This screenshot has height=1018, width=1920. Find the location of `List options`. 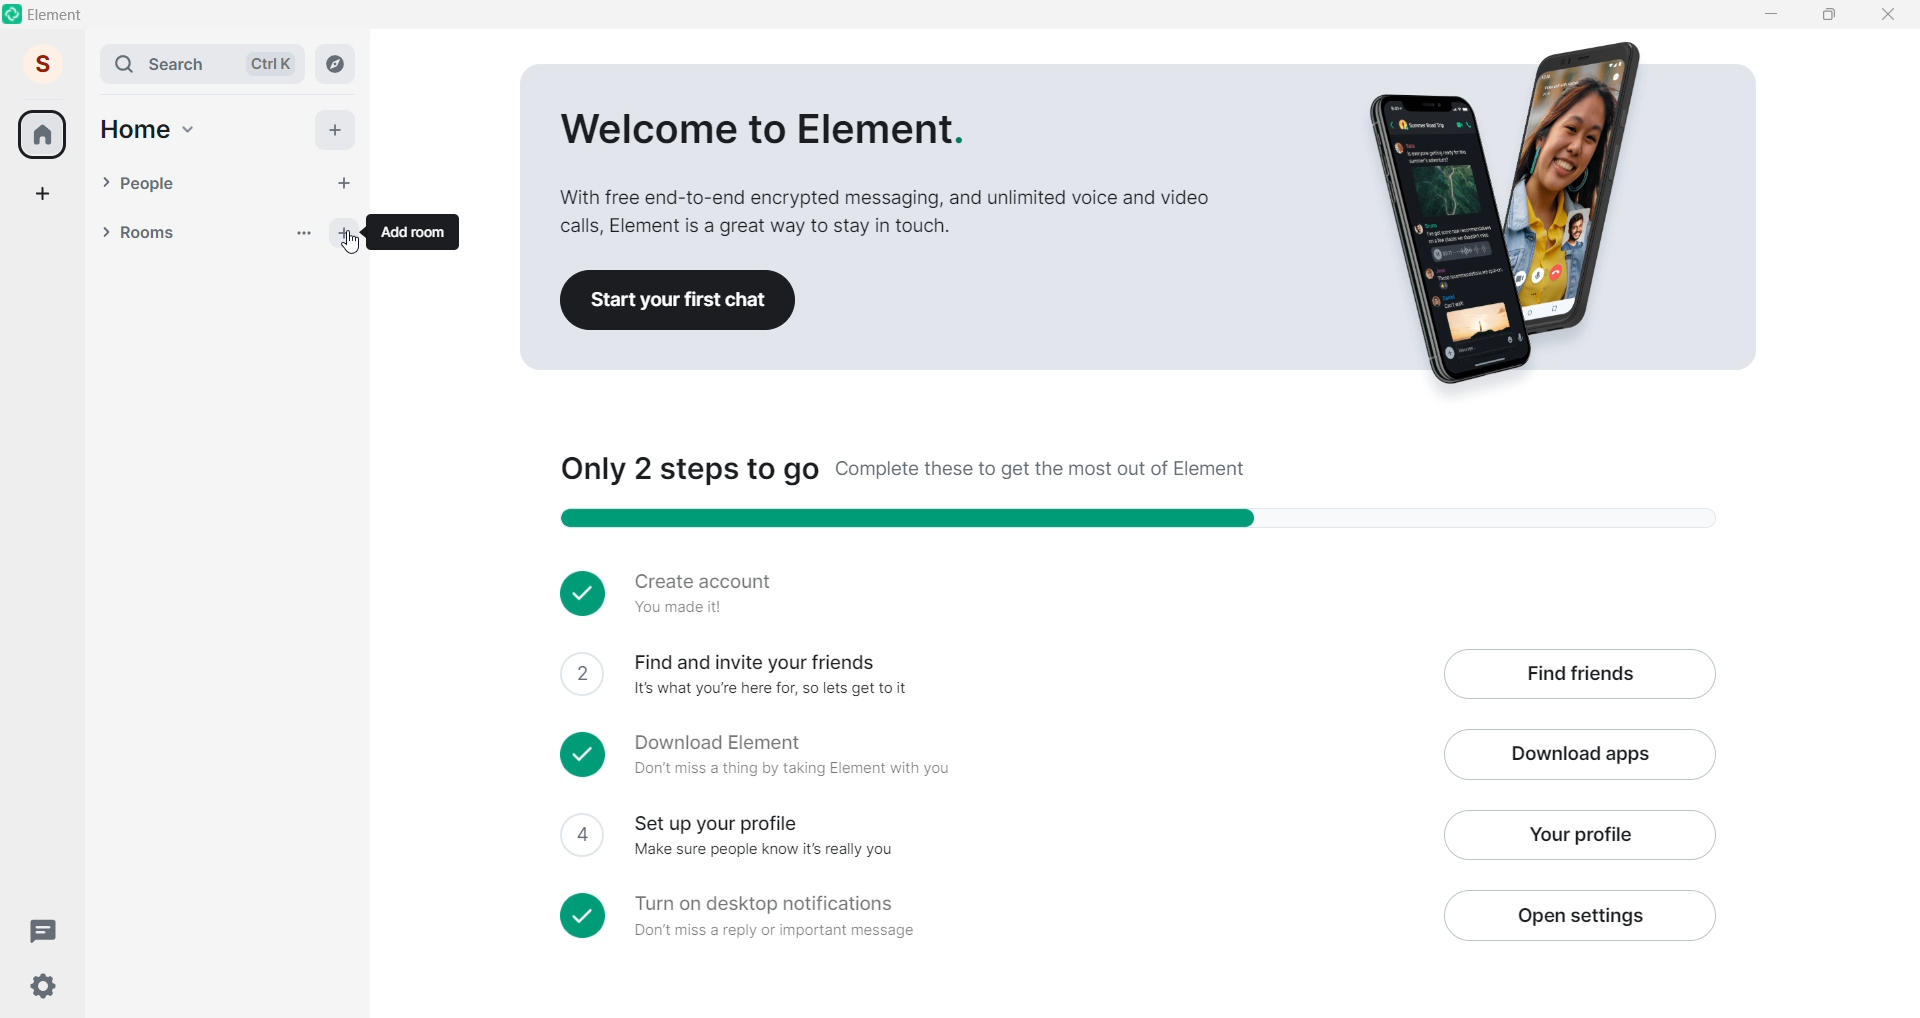

List options is located at coordinates (304, 233).